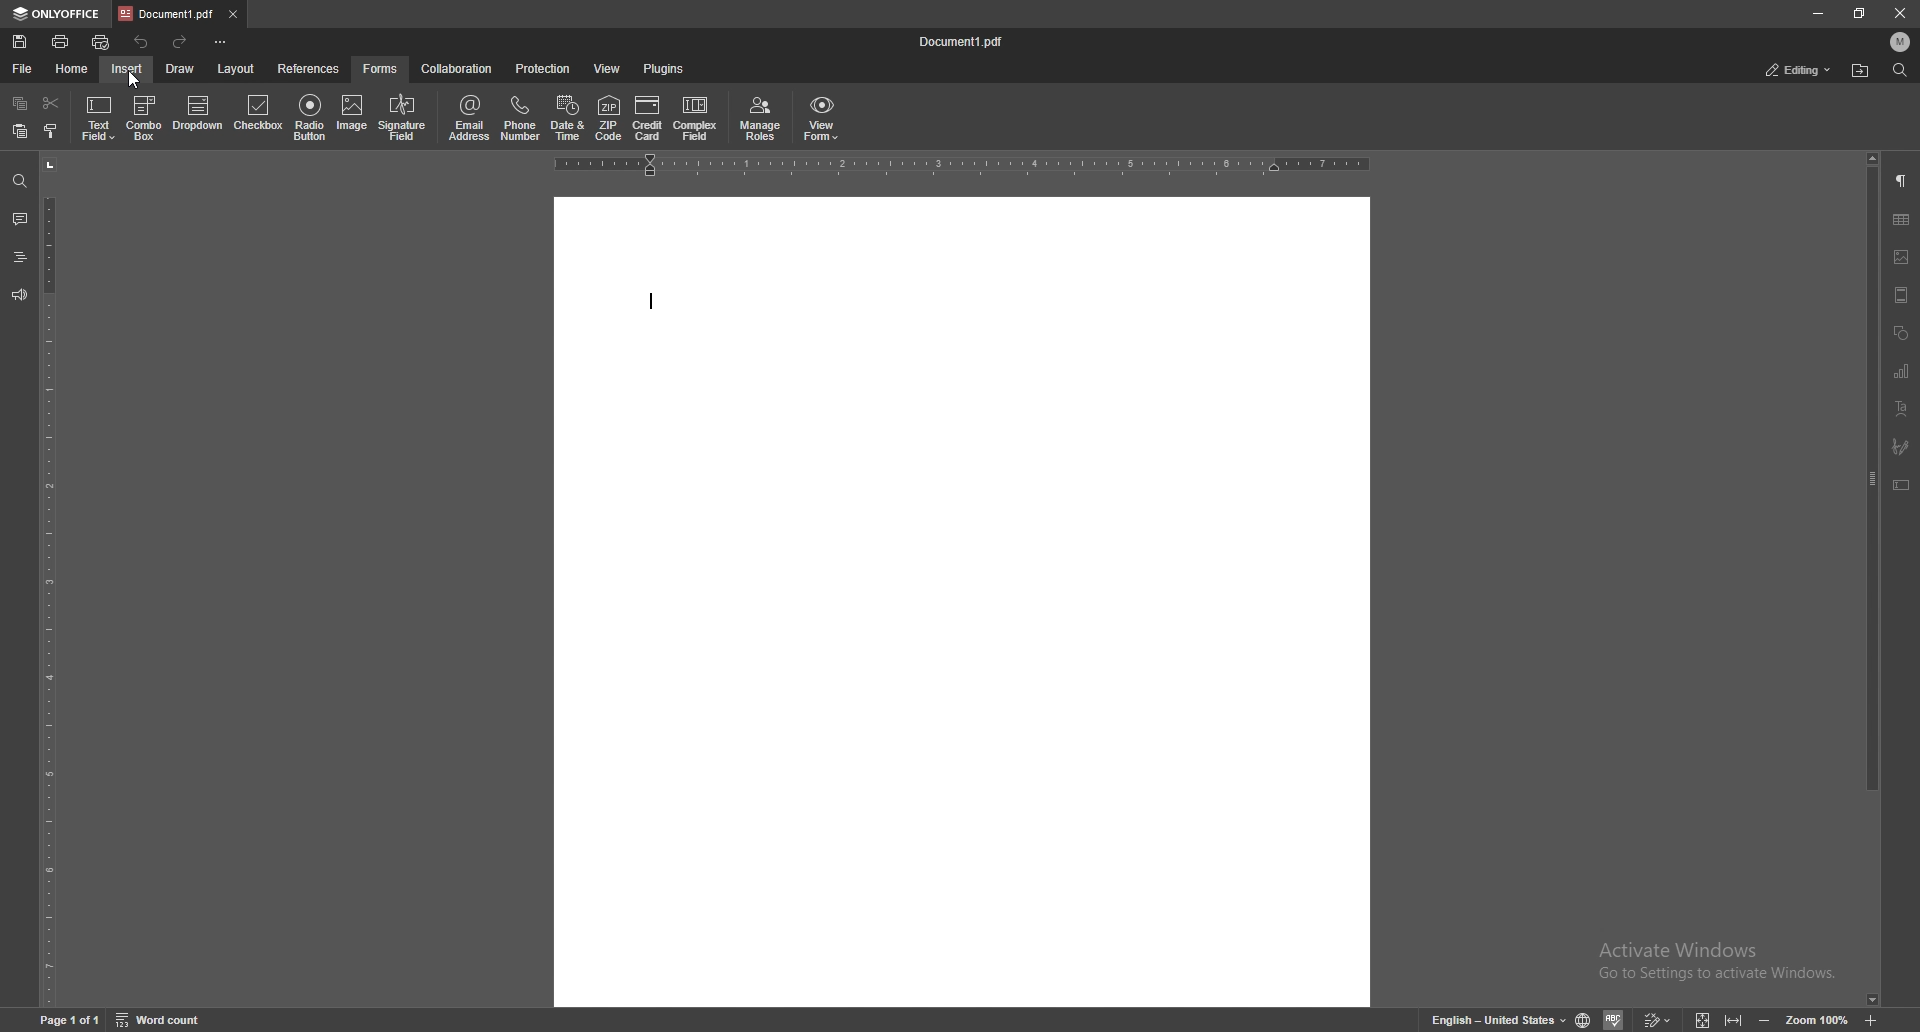 This screenshot has width=1920, height=1032. Describe the element at coordinates (761, 120) in the screenshot. I see `manage roles` at that location.